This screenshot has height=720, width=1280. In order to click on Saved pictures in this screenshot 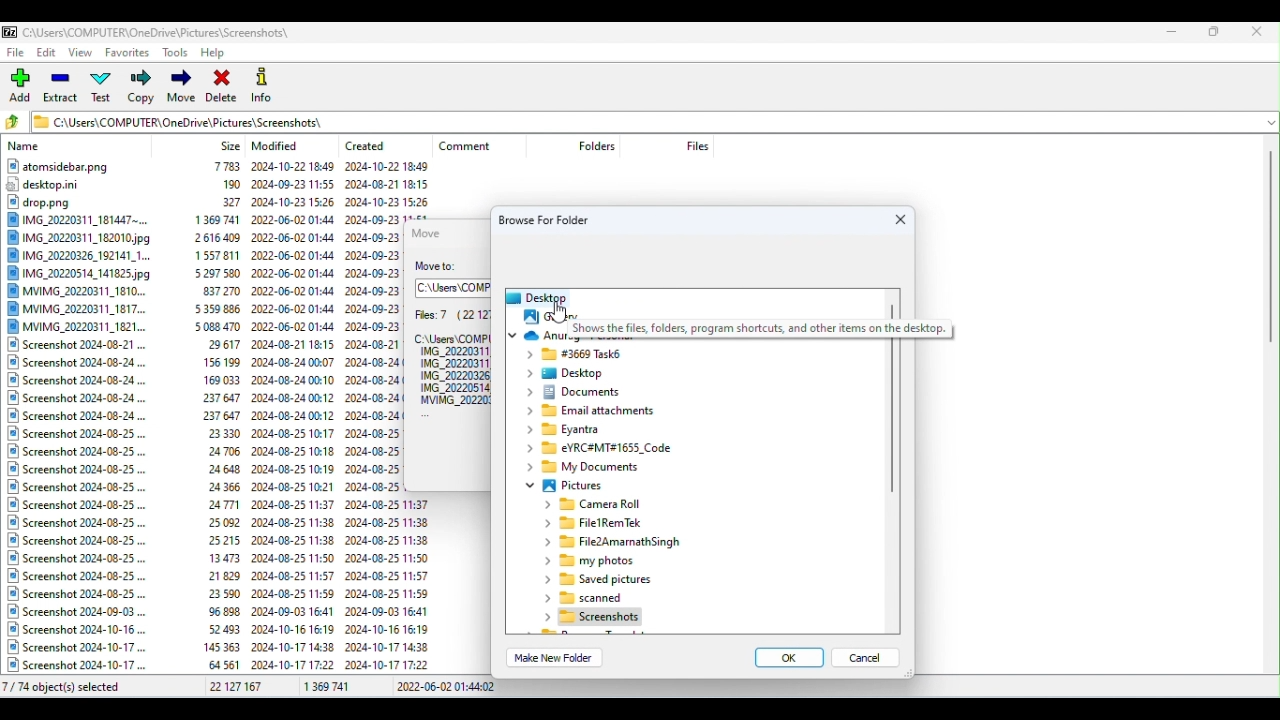, I will do `click(596, 581)`.